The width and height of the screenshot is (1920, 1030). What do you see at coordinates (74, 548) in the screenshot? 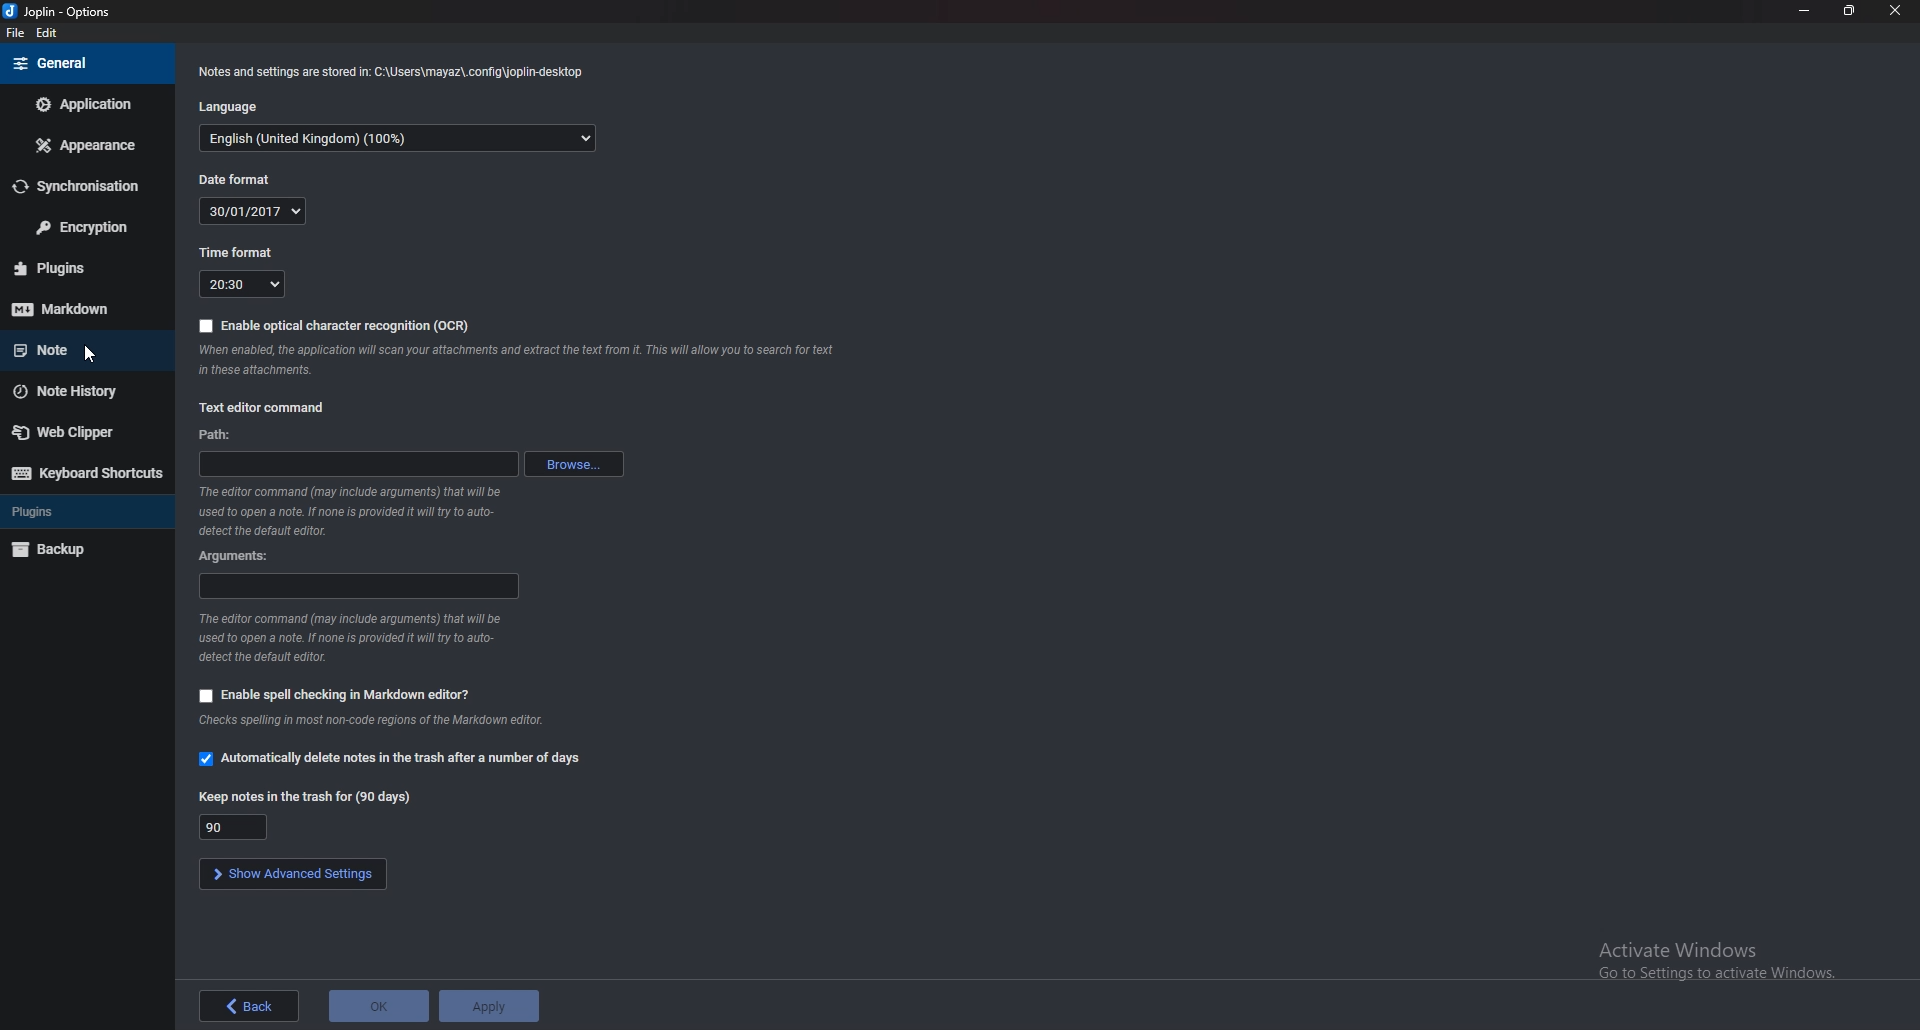
I see `Back up` at bounding box center [74, 548].